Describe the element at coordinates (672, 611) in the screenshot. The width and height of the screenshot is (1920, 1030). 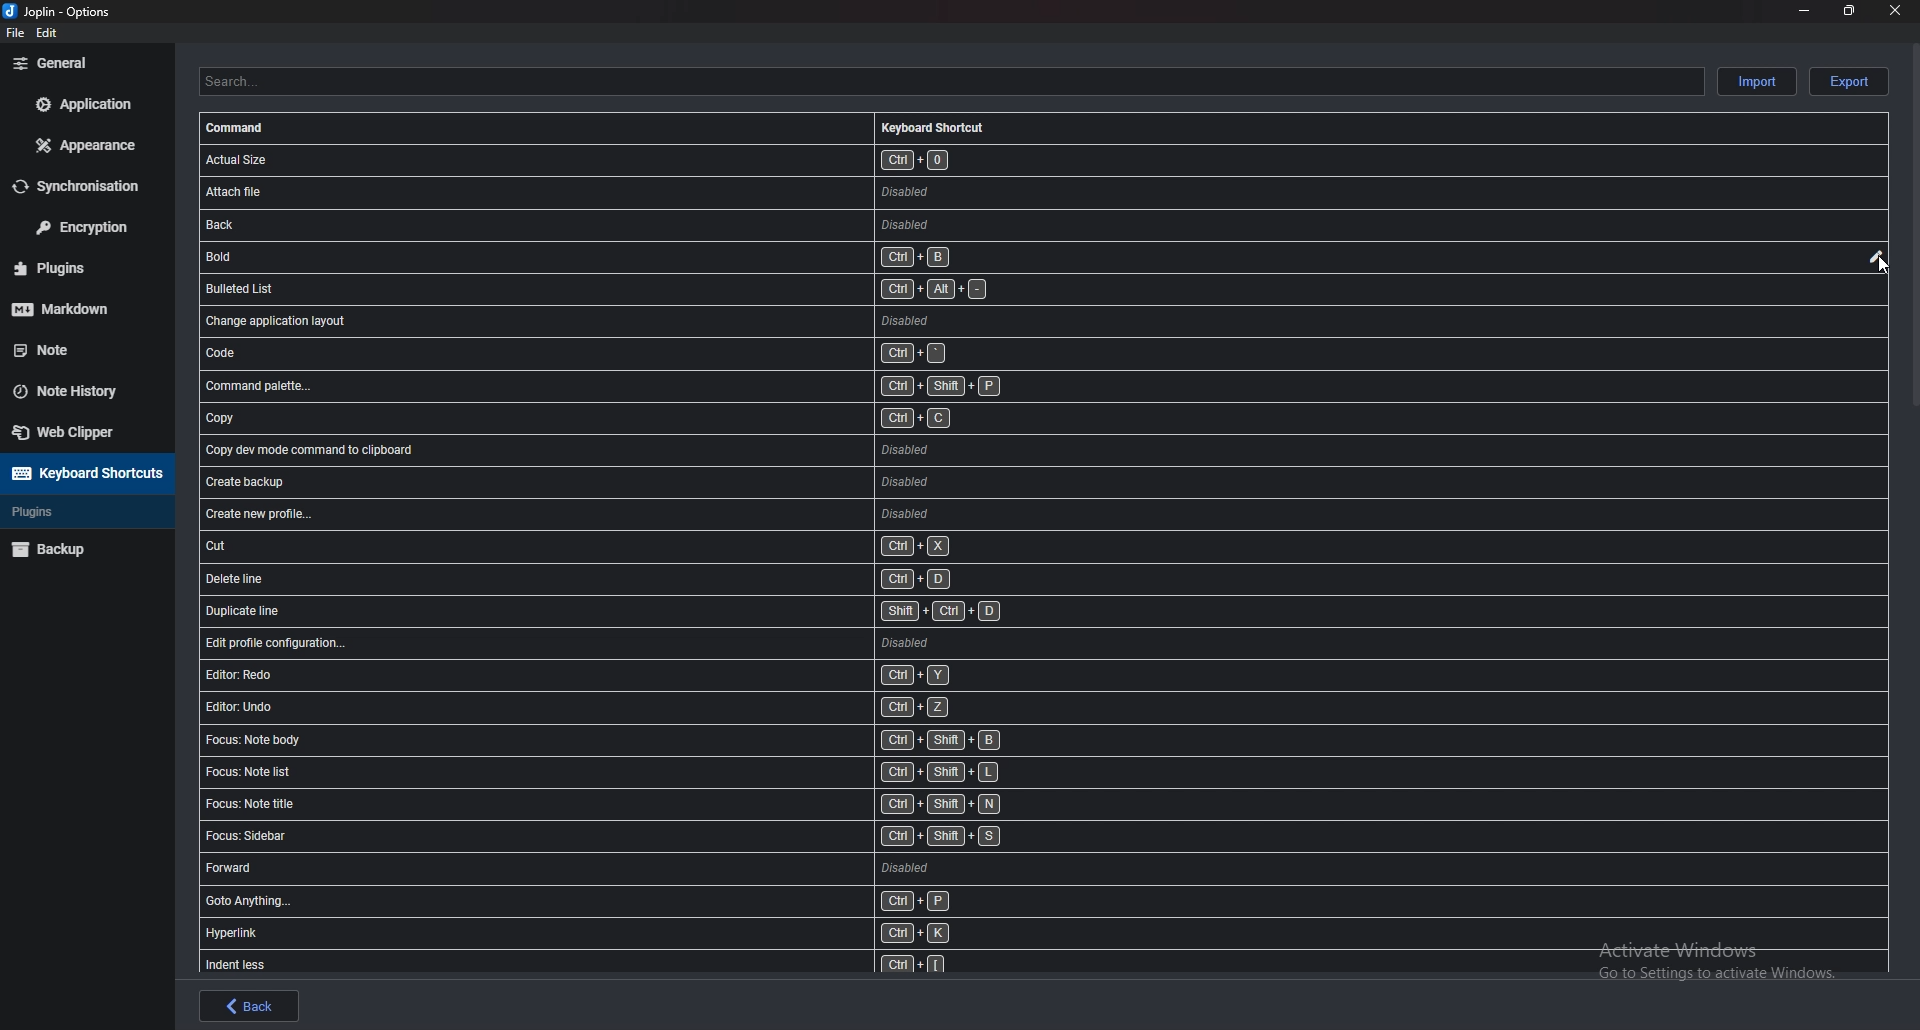
I see `shortcut` at that location.